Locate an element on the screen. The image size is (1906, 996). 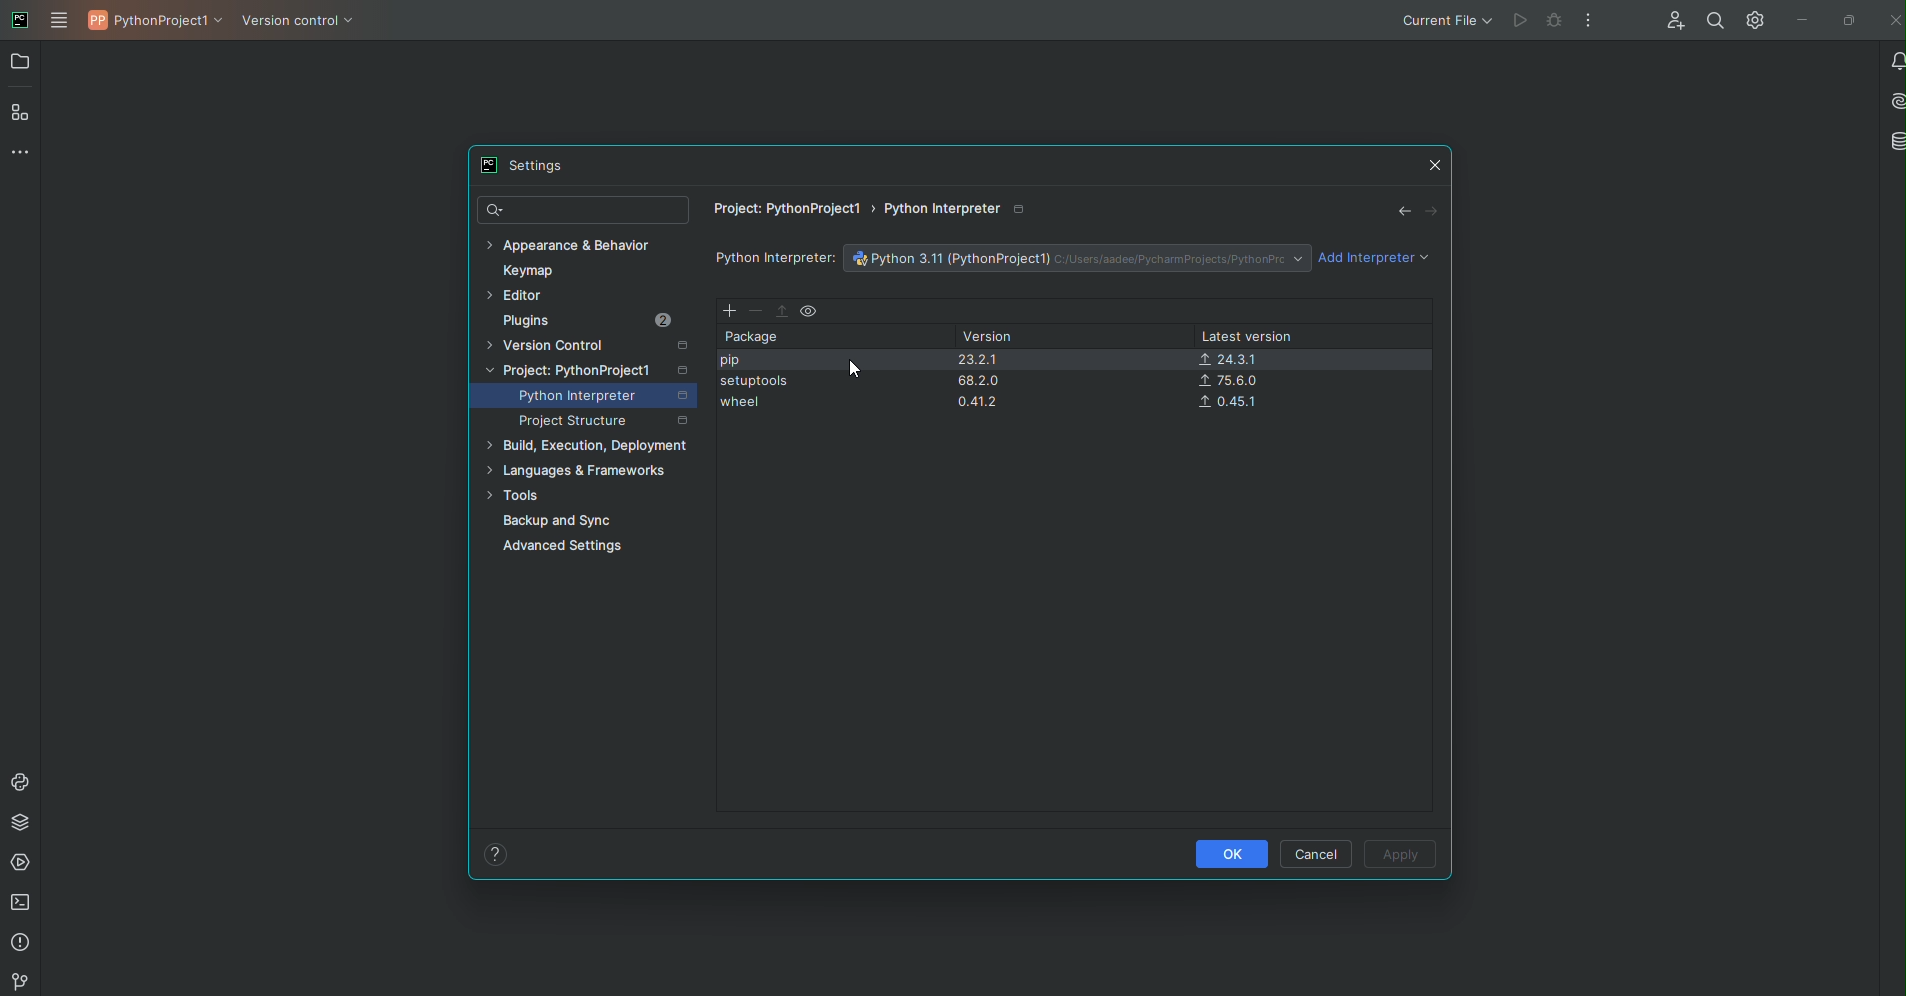
Packages is located at coordinates (19, 825).